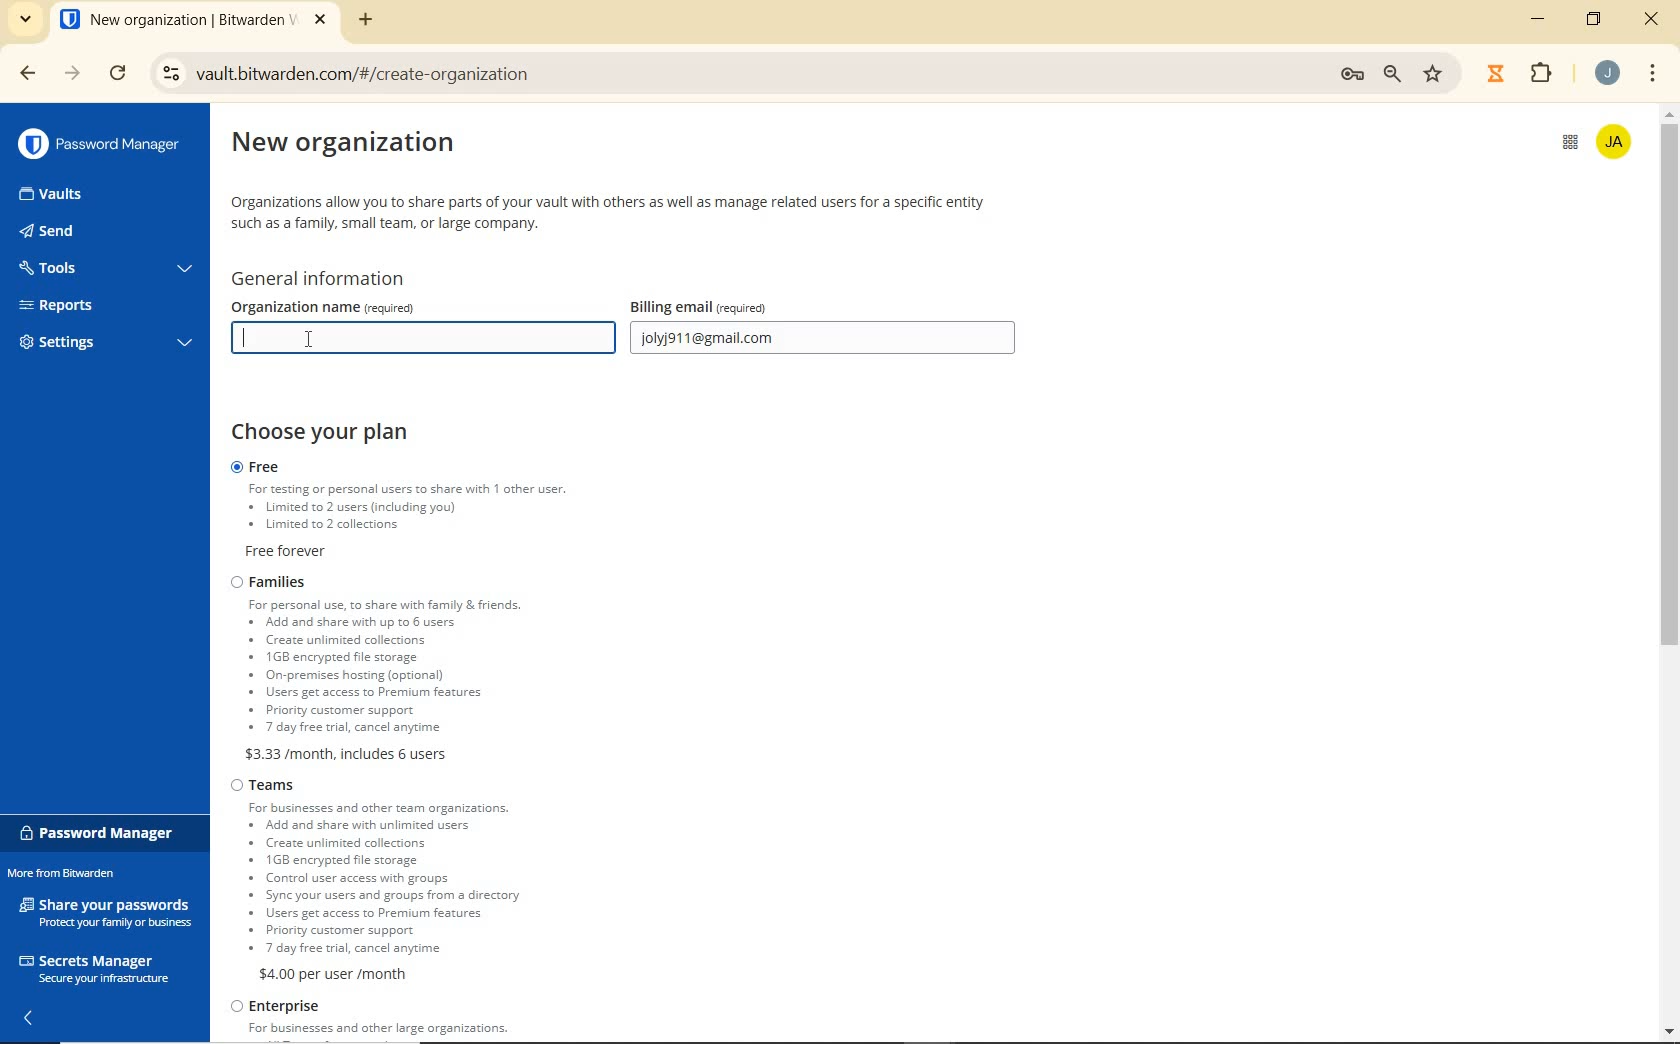  I want to click on ENTER NAME, so click(418, 338).